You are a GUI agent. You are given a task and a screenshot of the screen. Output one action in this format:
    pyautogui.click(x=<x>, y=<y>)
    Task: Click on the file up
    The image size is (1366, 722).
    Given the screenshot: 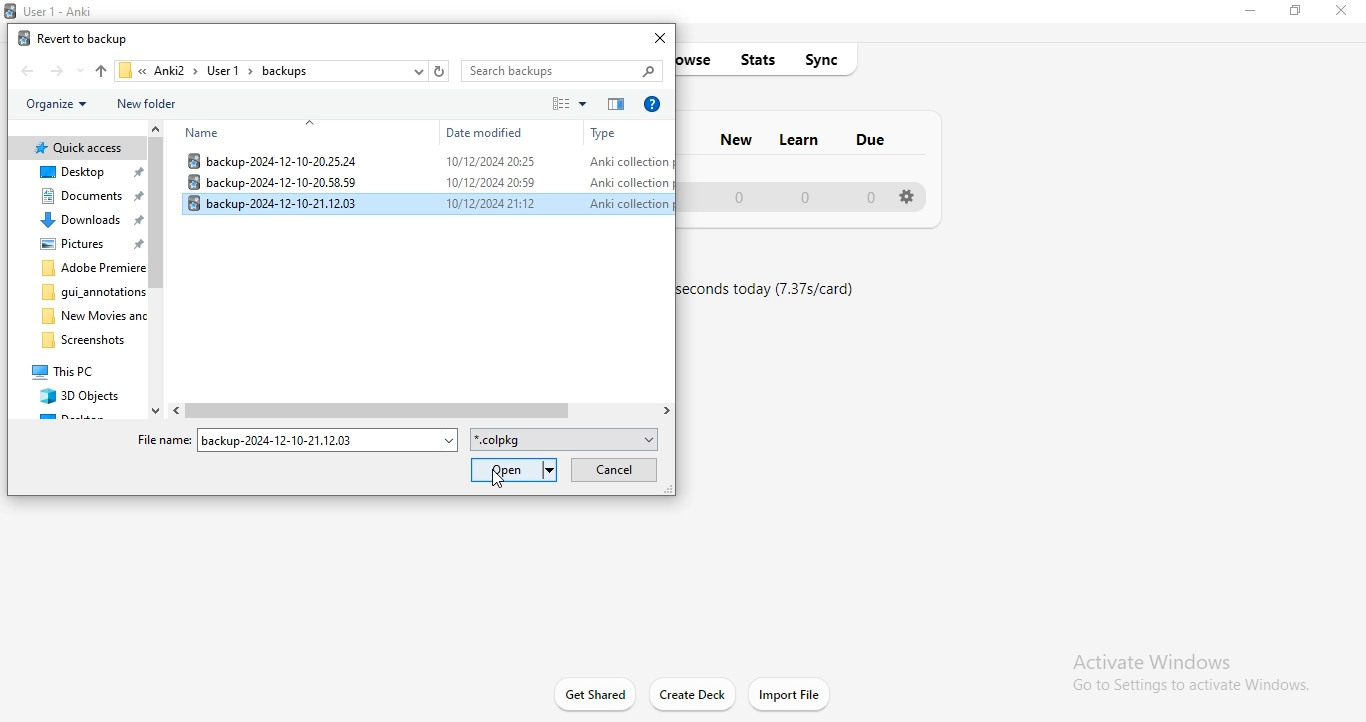 What is the action you would take?
    pyautogui.click(x=99, y=69)
    